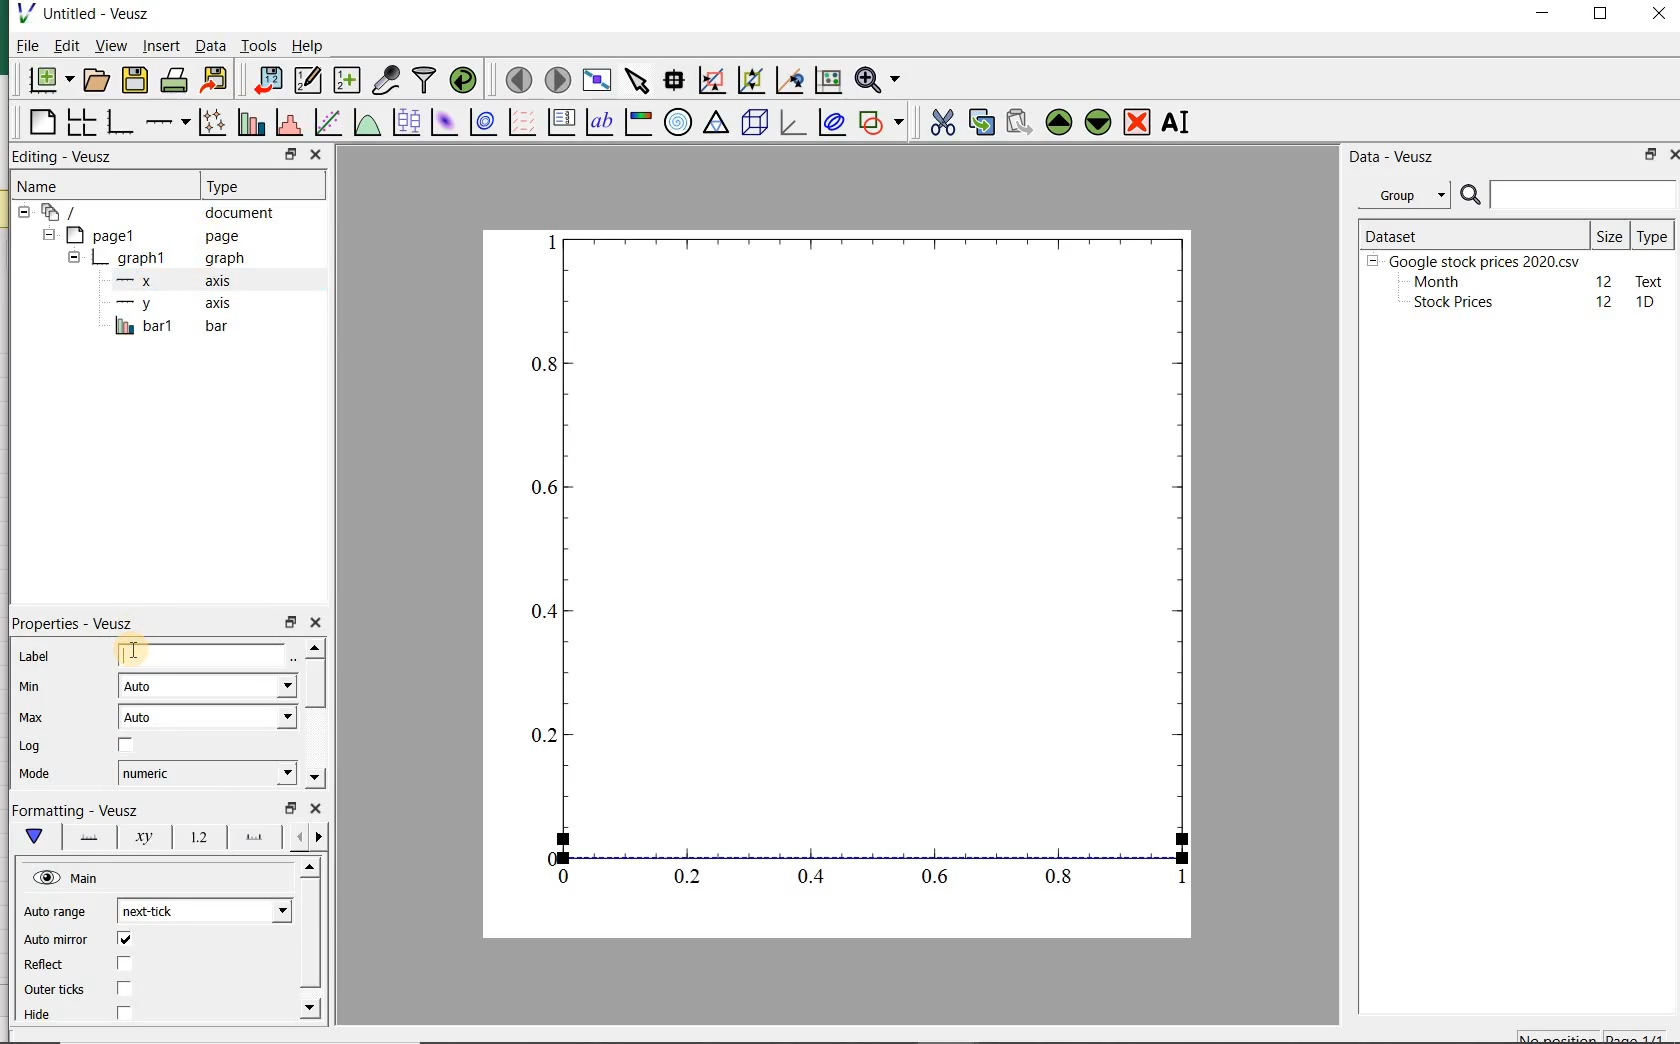 This screenshot has width=1680, height=1044. Describe the element at coordinates (215, 81) in the screenshot. I see `export to graphics format` at that location.